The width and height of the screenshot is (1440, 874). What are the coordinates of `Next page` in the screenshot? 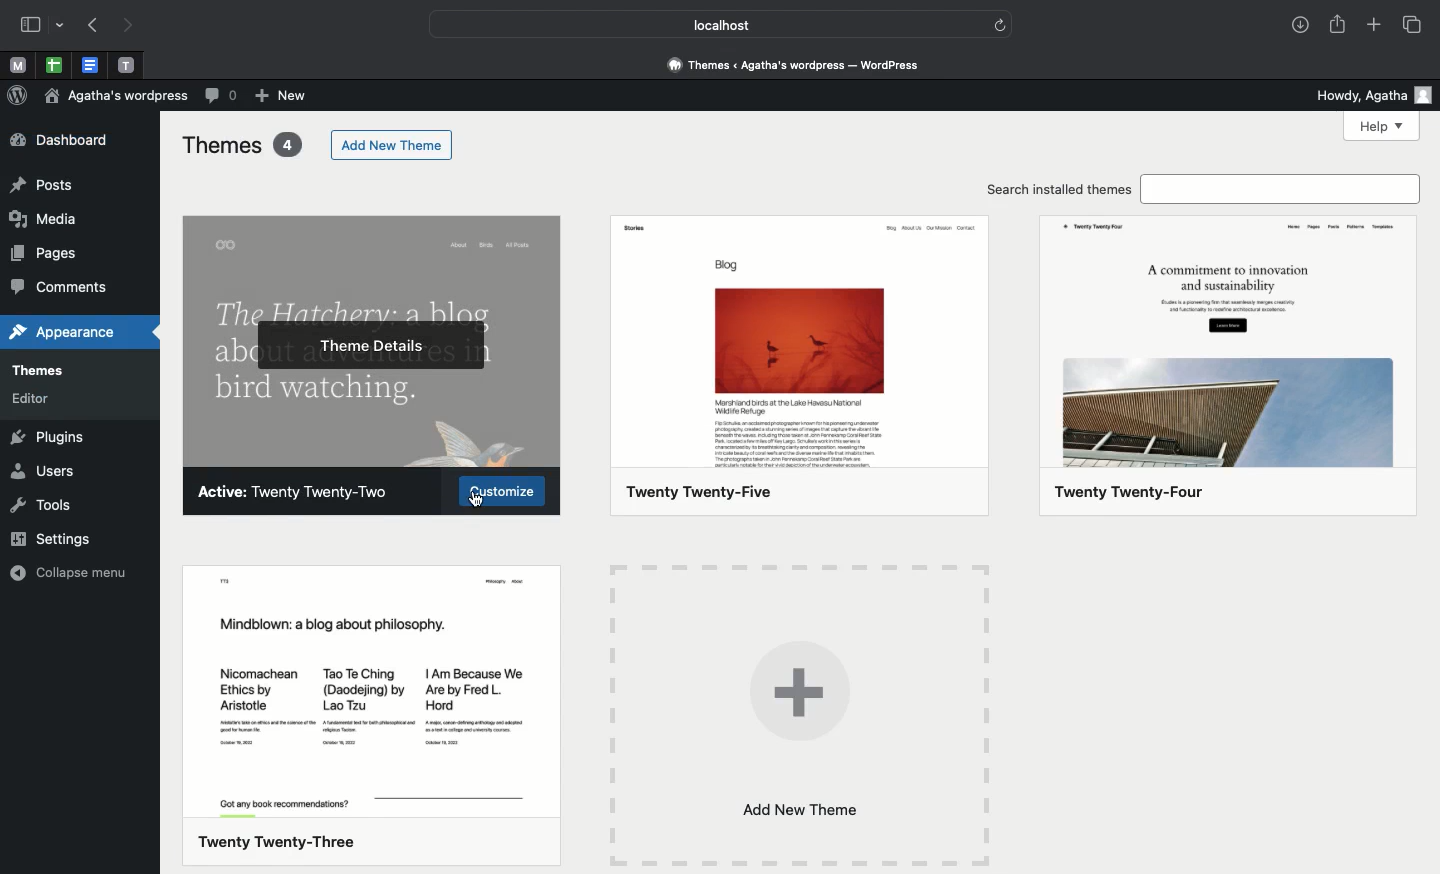 It's located at (128, 26).